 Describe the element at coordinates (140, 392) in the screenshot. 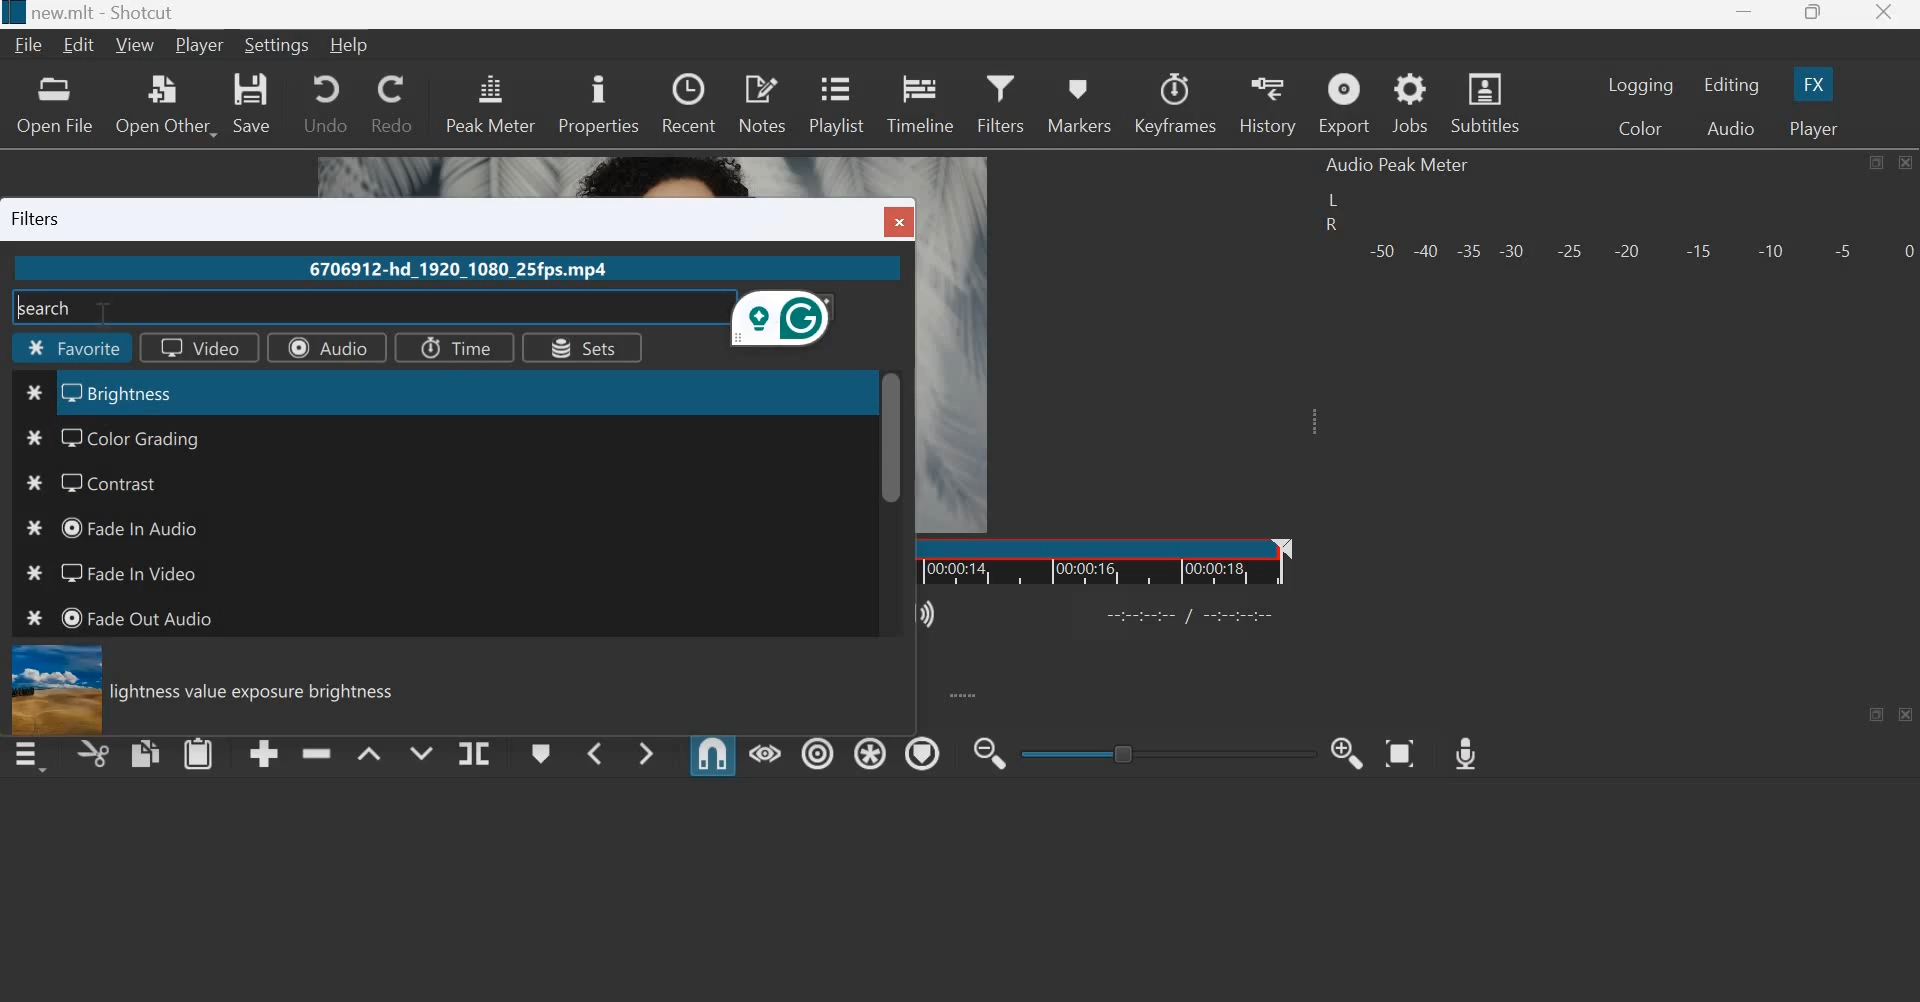

I see `Brightness` at that location.